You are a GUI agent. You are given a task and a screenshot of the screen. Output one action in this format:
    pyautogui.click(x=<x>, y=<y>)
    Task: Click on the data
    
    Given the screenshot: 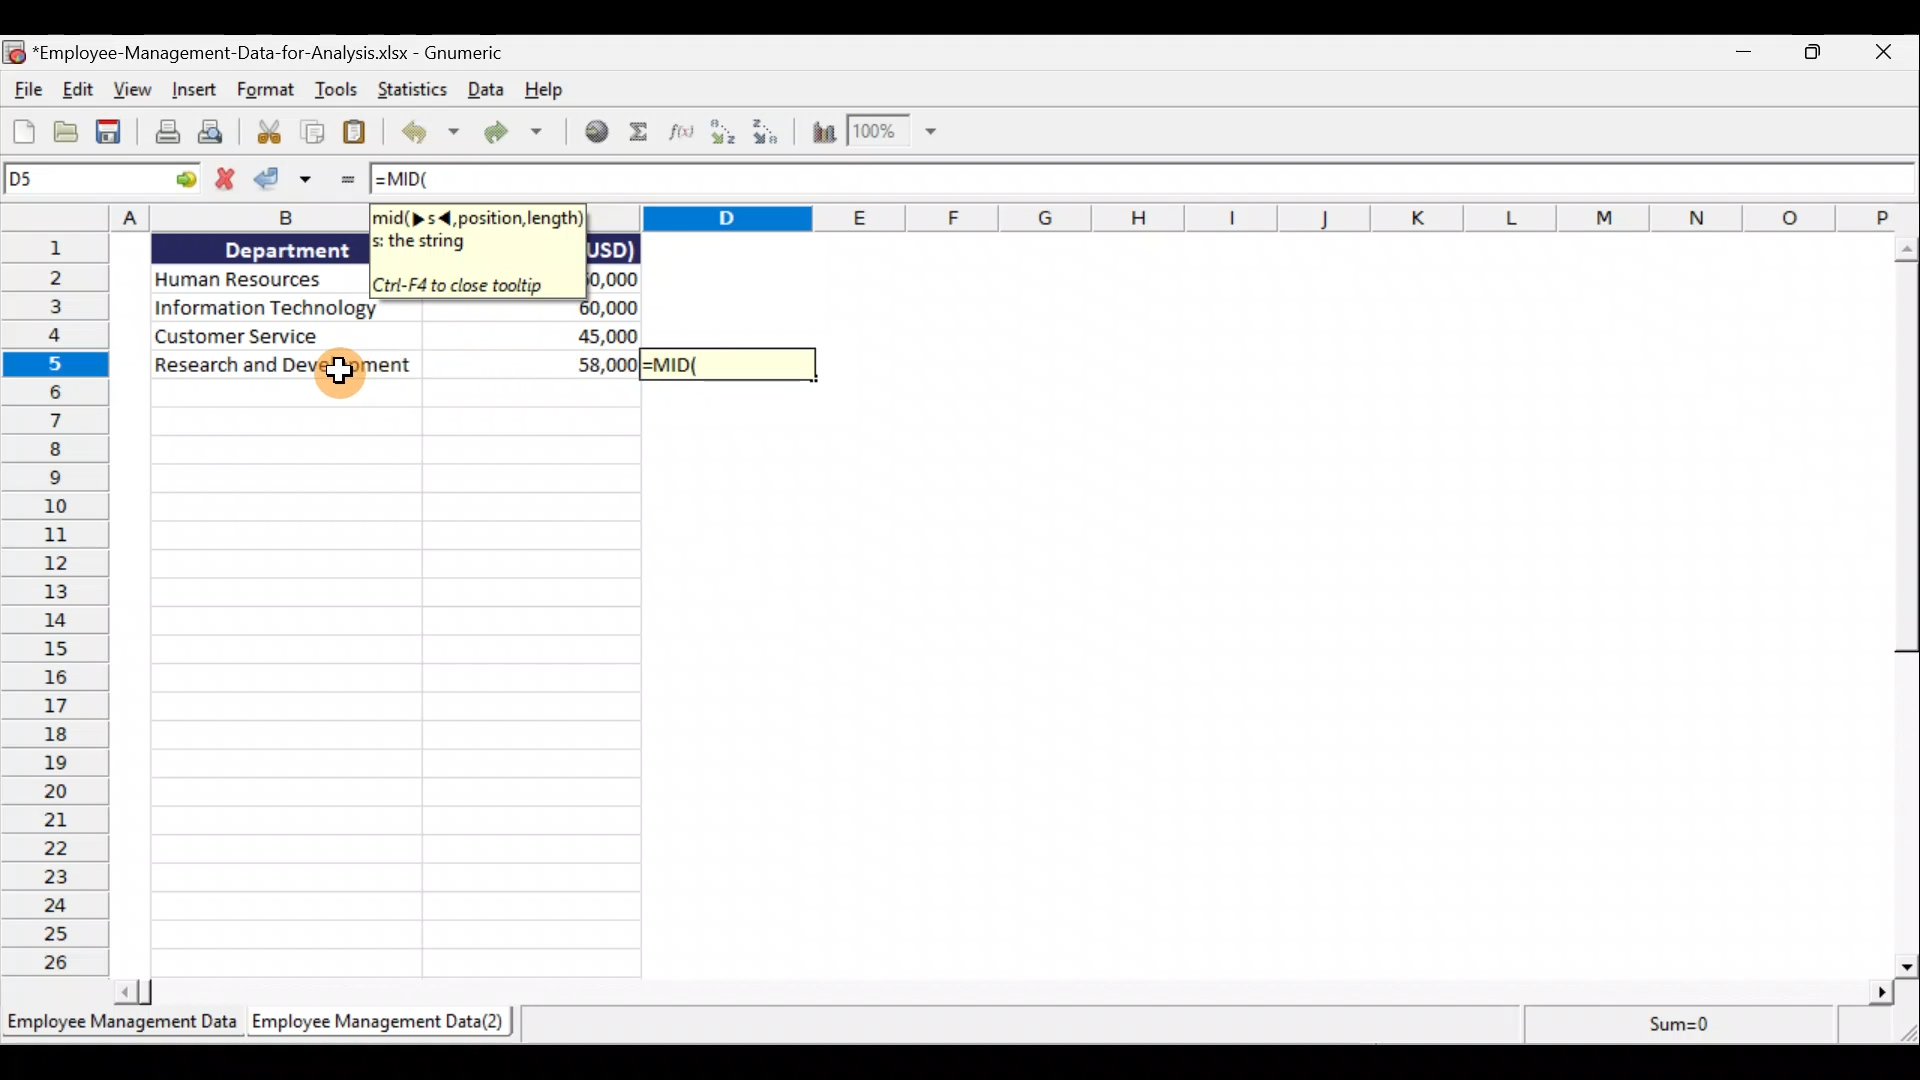 What is the action you would take?
    pyautogui.click(x=259, y=606)
    